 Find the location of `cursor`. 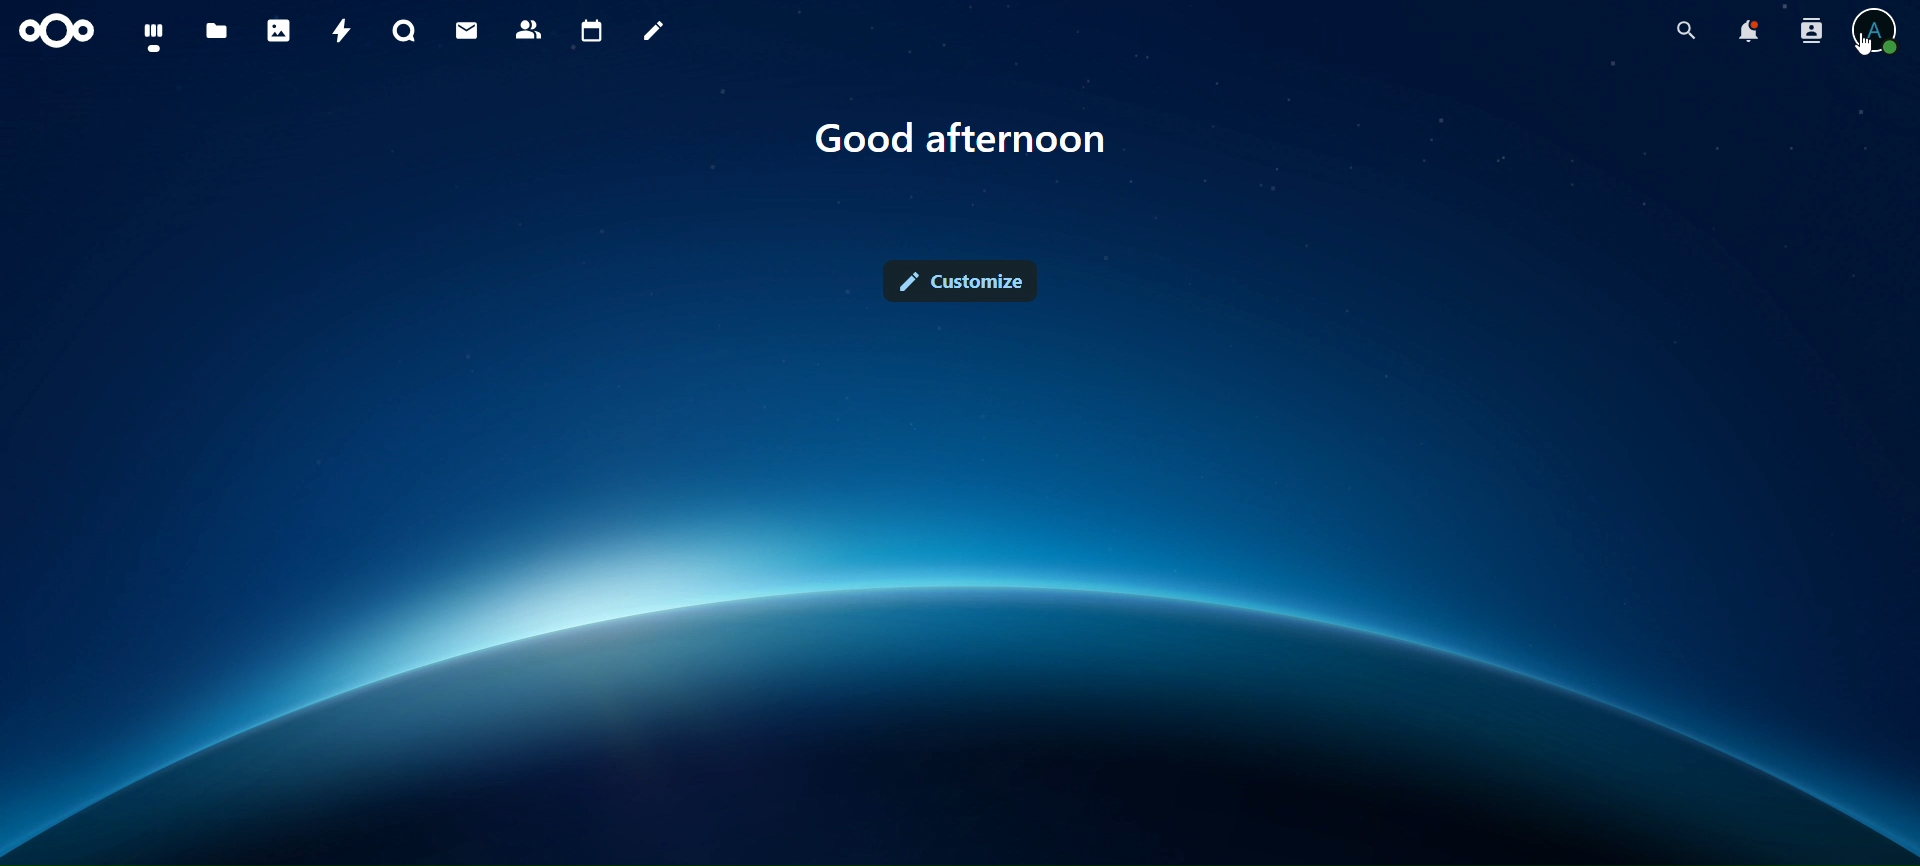

cursor is located at coordinates (1866, 46).